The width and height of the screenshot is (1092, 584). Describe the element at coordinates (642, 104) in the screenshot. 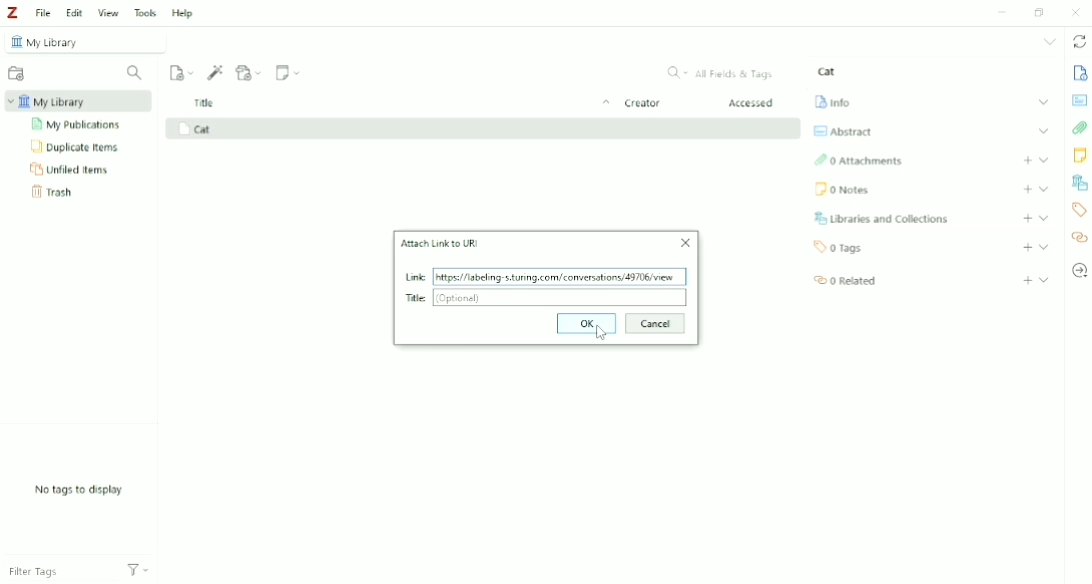

I see `Creator` at that location.